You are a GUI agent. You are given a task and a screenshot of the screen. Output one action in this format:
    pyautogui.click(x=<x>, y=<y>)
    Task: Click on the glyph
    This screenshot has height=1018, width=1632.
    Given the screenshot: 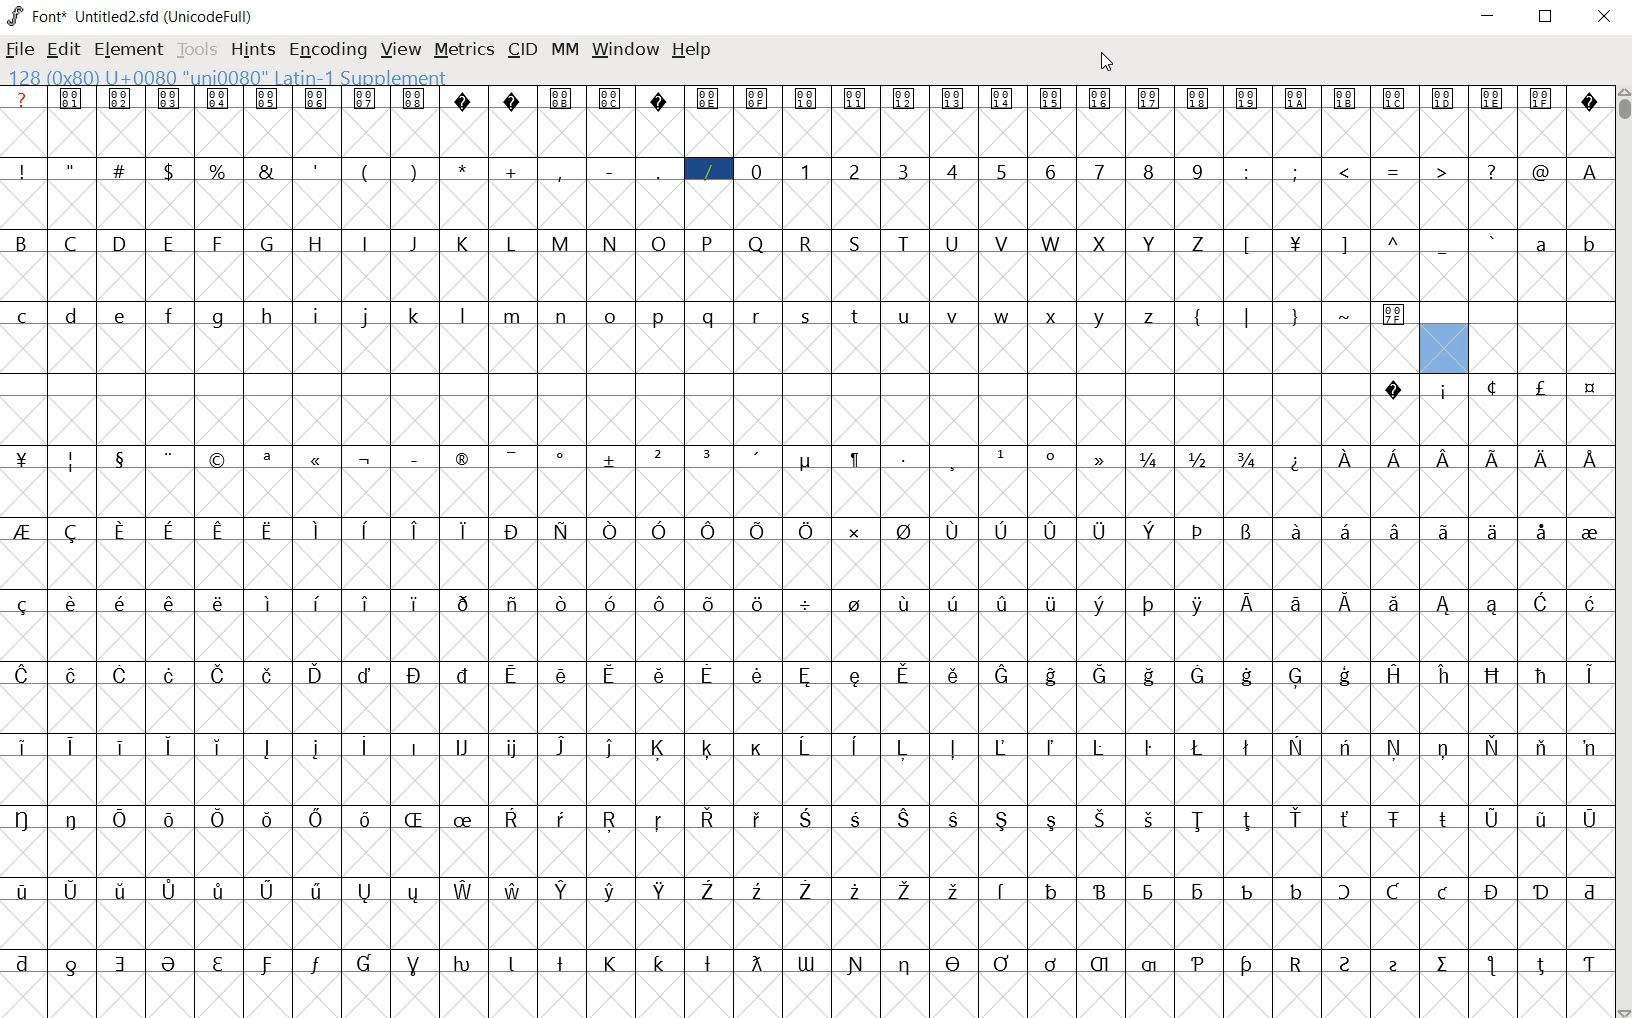 What is the action you would take?
    pyautogui.click(x=759, y=607)
    